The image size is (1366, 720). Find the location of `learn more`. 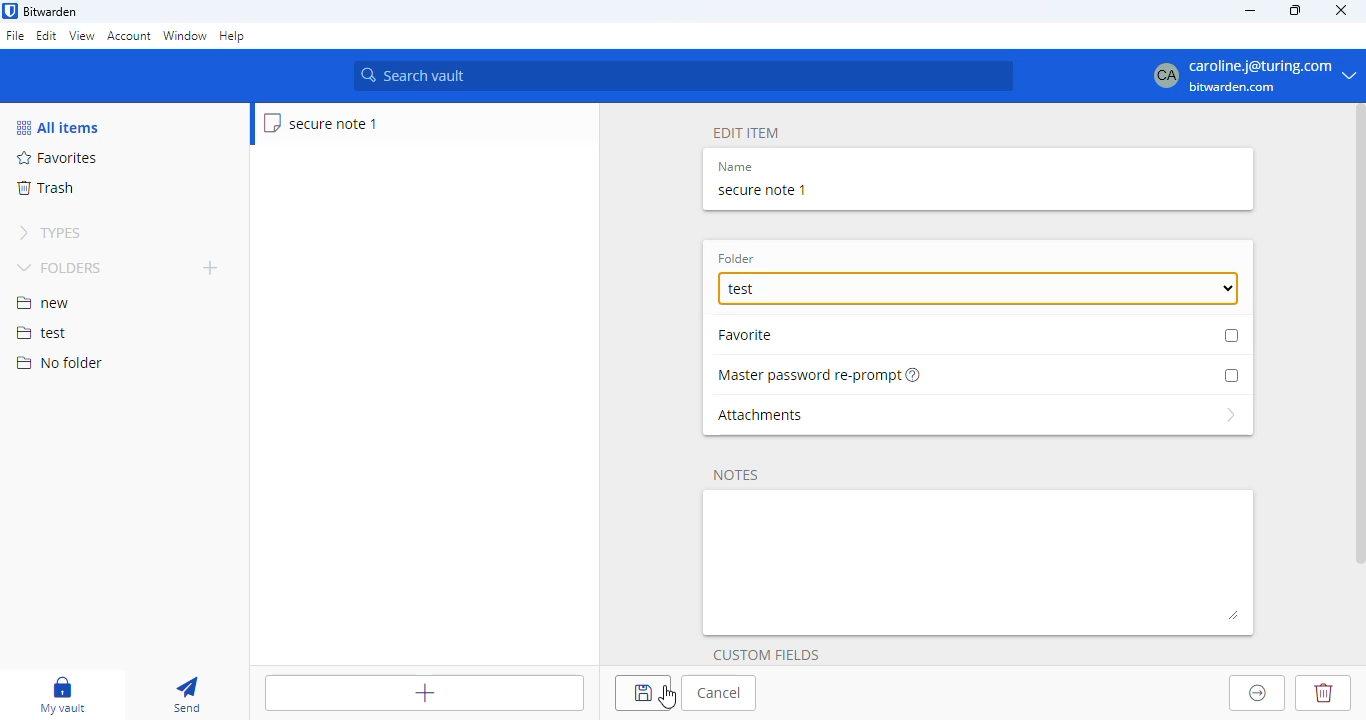

learn more is located at coordinates (915, 374).